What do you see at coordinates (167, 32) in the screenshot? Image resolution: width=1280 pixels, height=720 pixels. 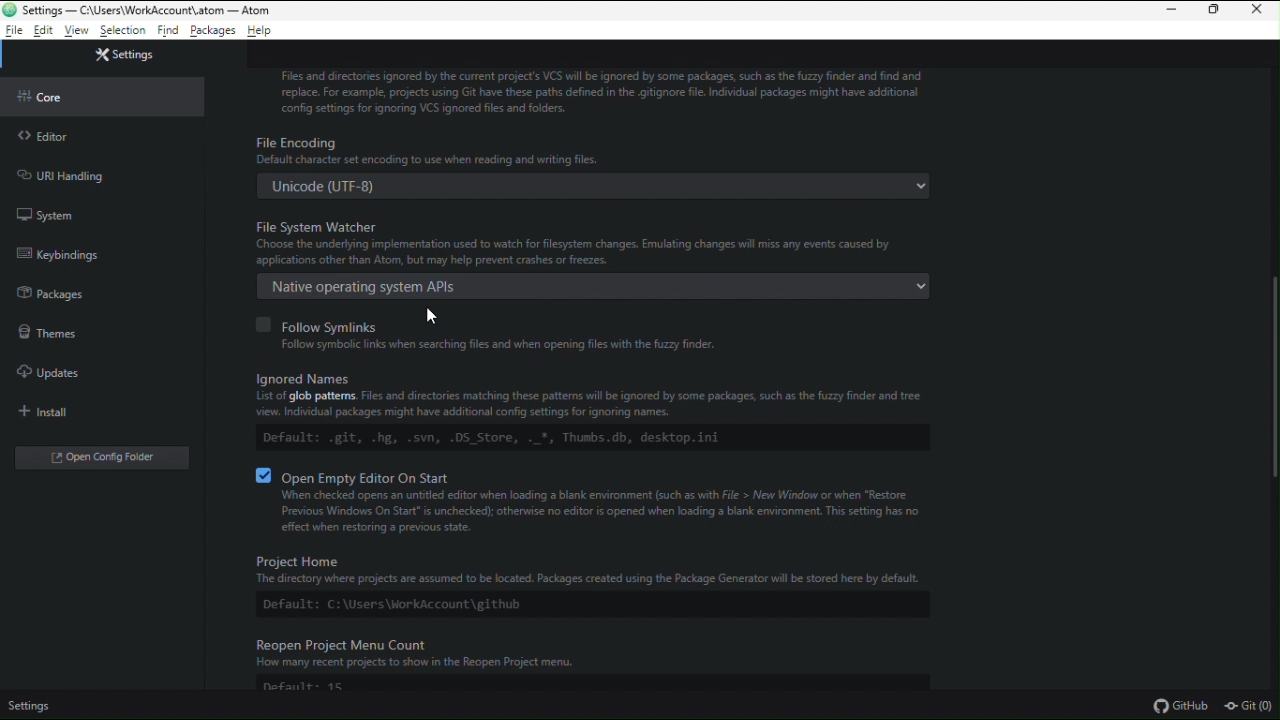 I see `find` at bounding box center [167, 32].